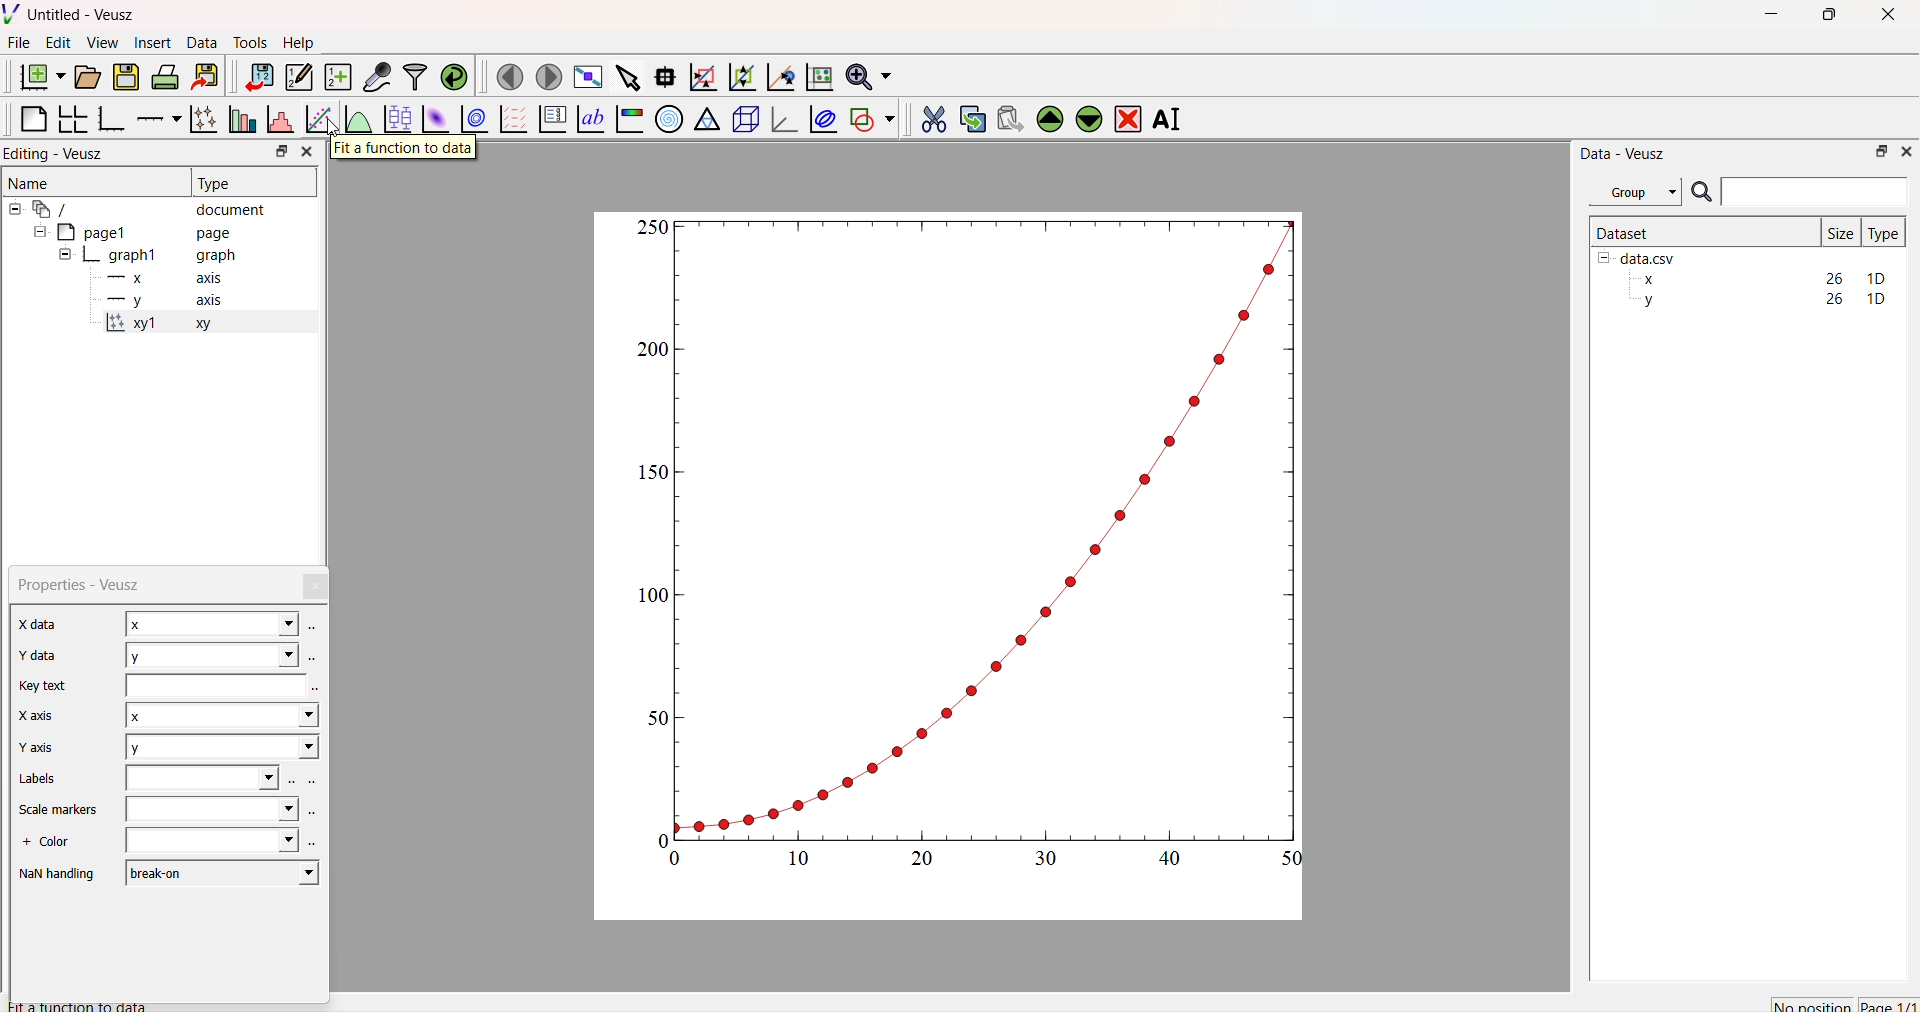 This screenshot has width=1920, height=1012. Describe the element at coordinates (31, 181) in the screenshot. I see `Name` at that location.